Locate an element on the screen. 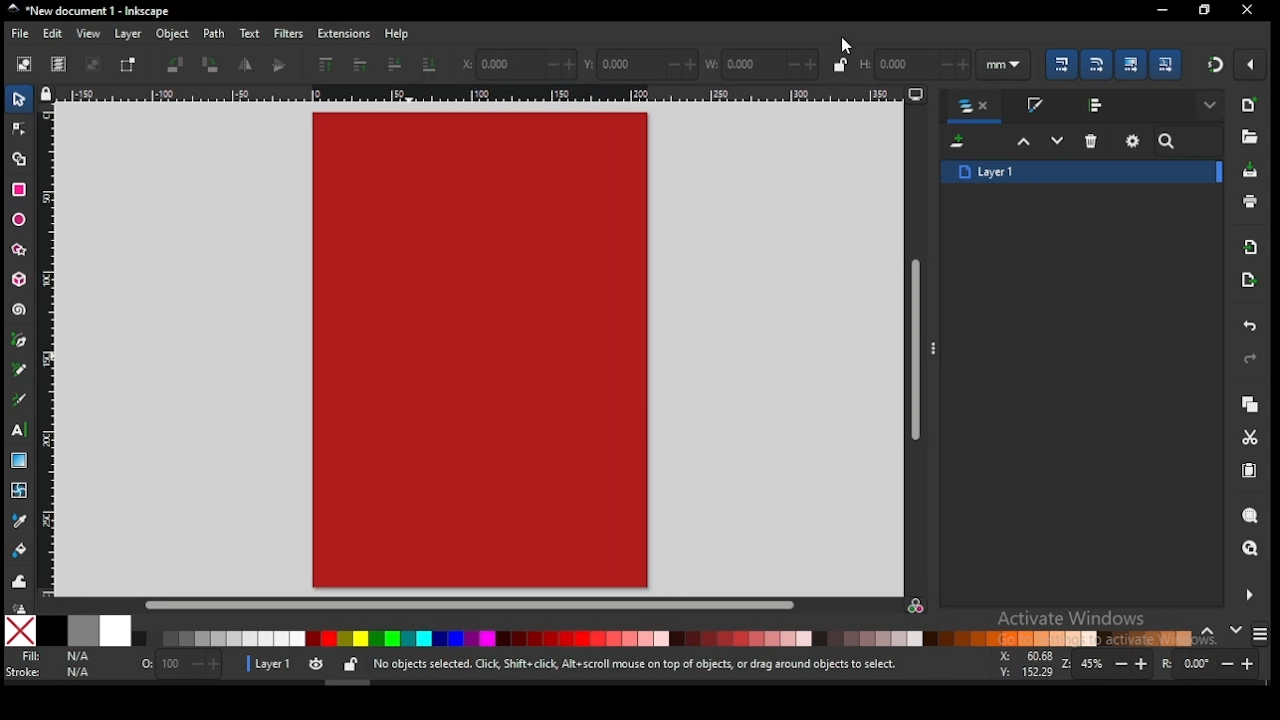  object flip vertical is located at coordinates (280, 65).